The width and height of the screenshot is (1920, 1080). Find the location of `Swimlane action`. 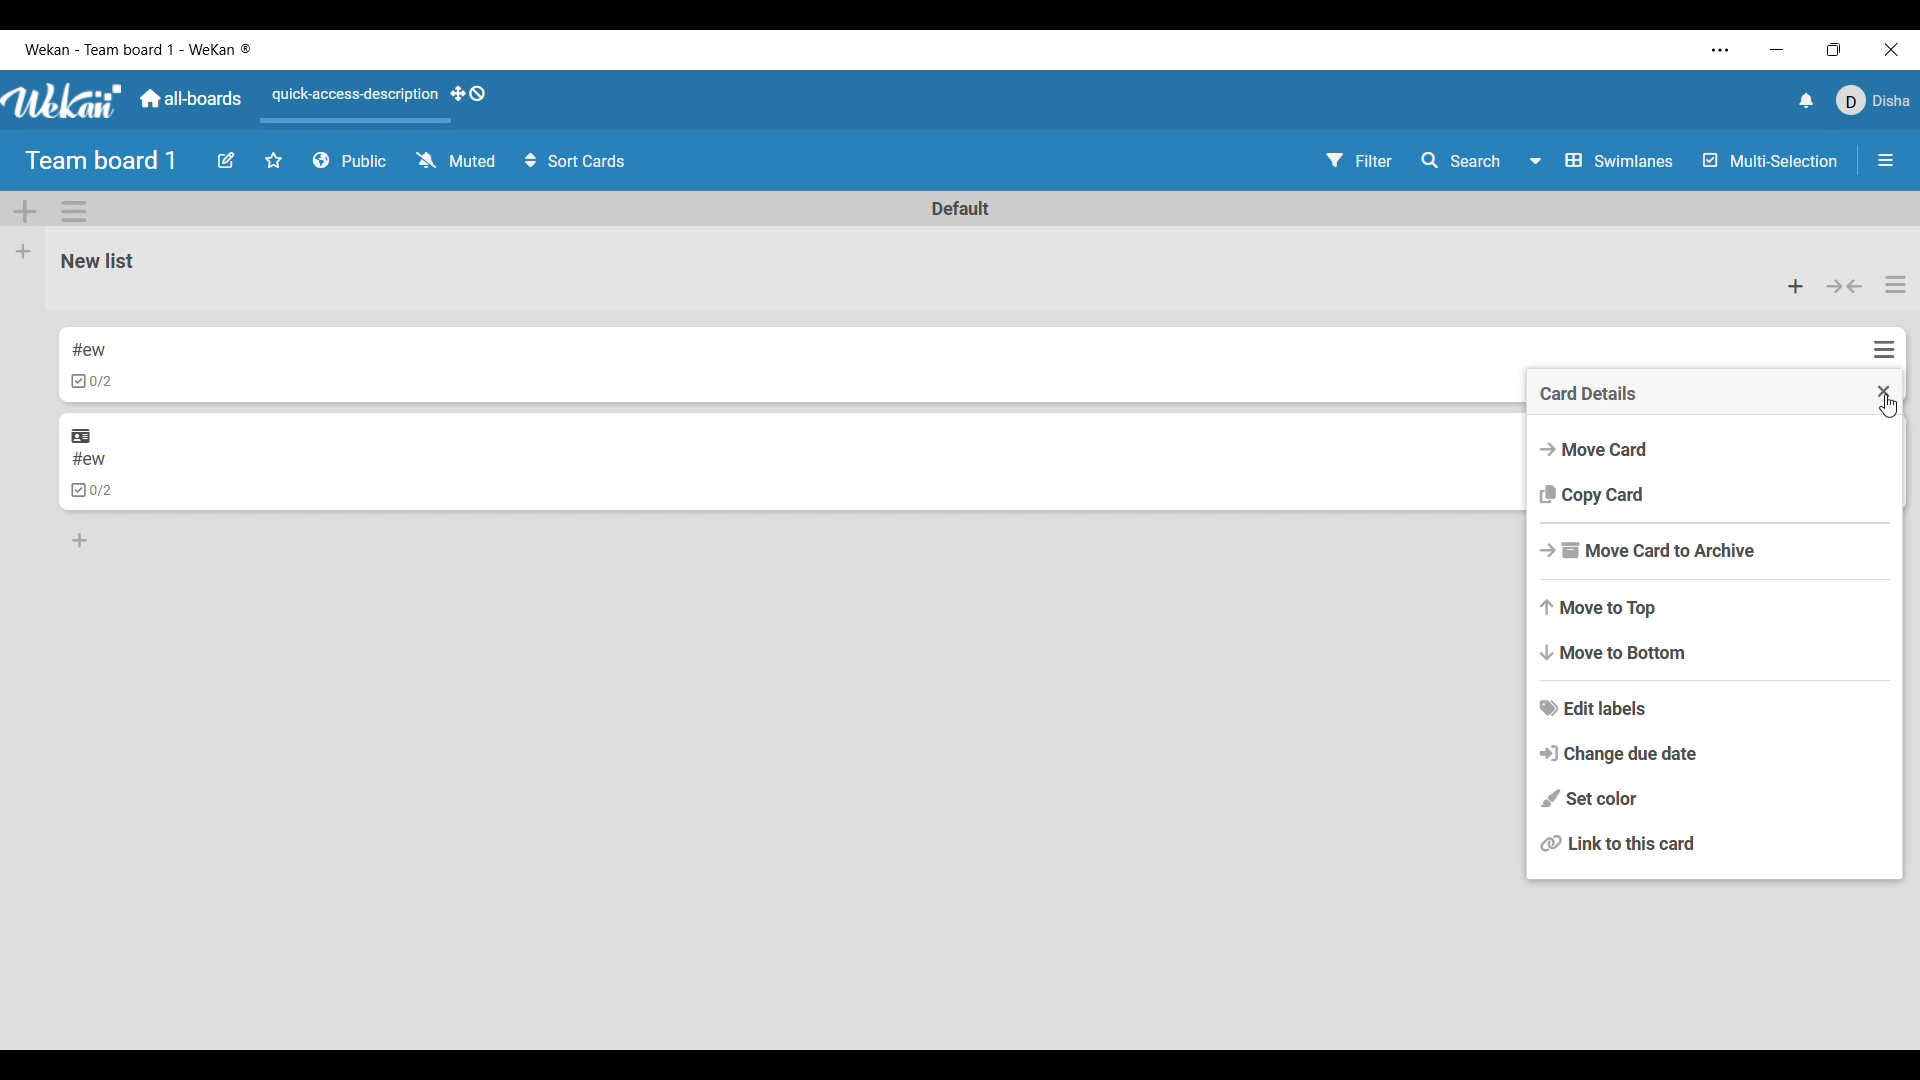

Swimlane action is located at coordinates (73, 211).